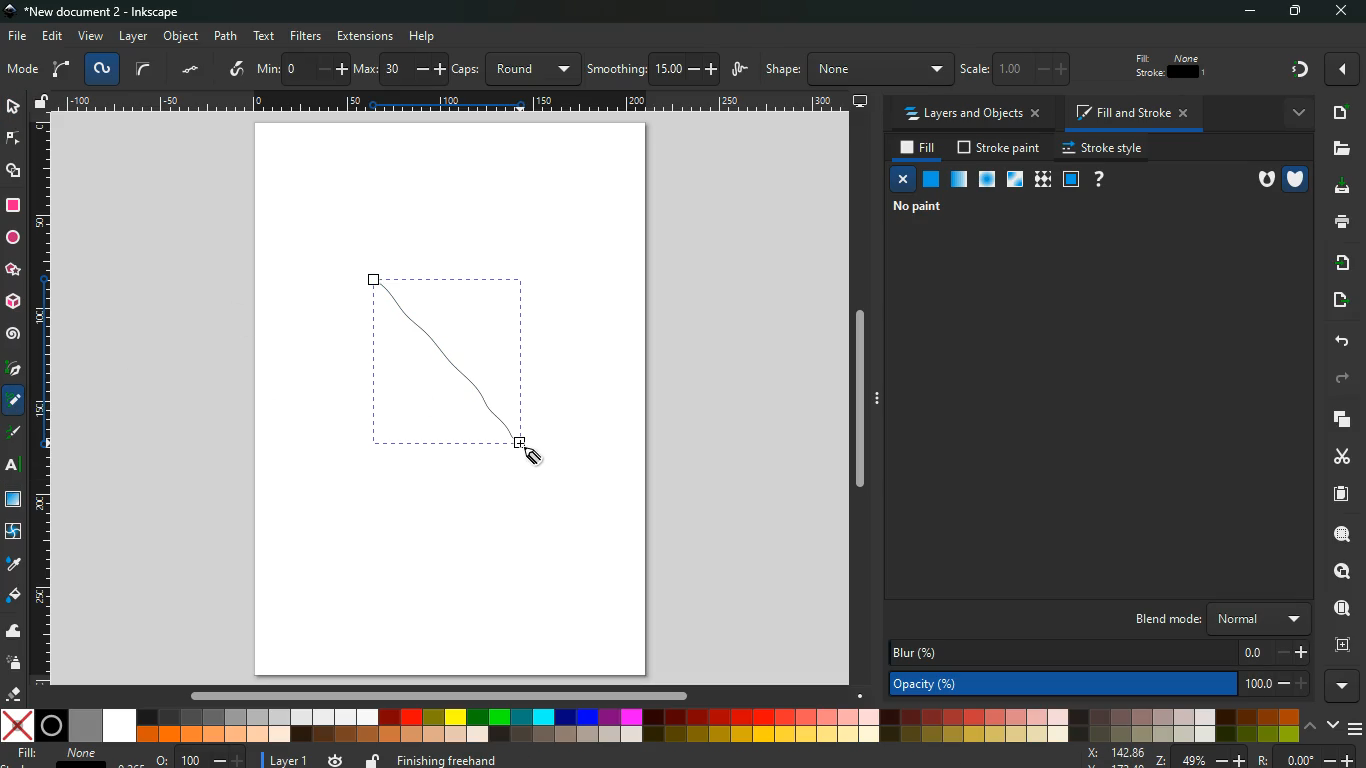 Image resolution: width=1366 pixels, height=768 pixels. Describe the element at coordinates (958, 178) in the screenshot. I see `opacity` at that location.